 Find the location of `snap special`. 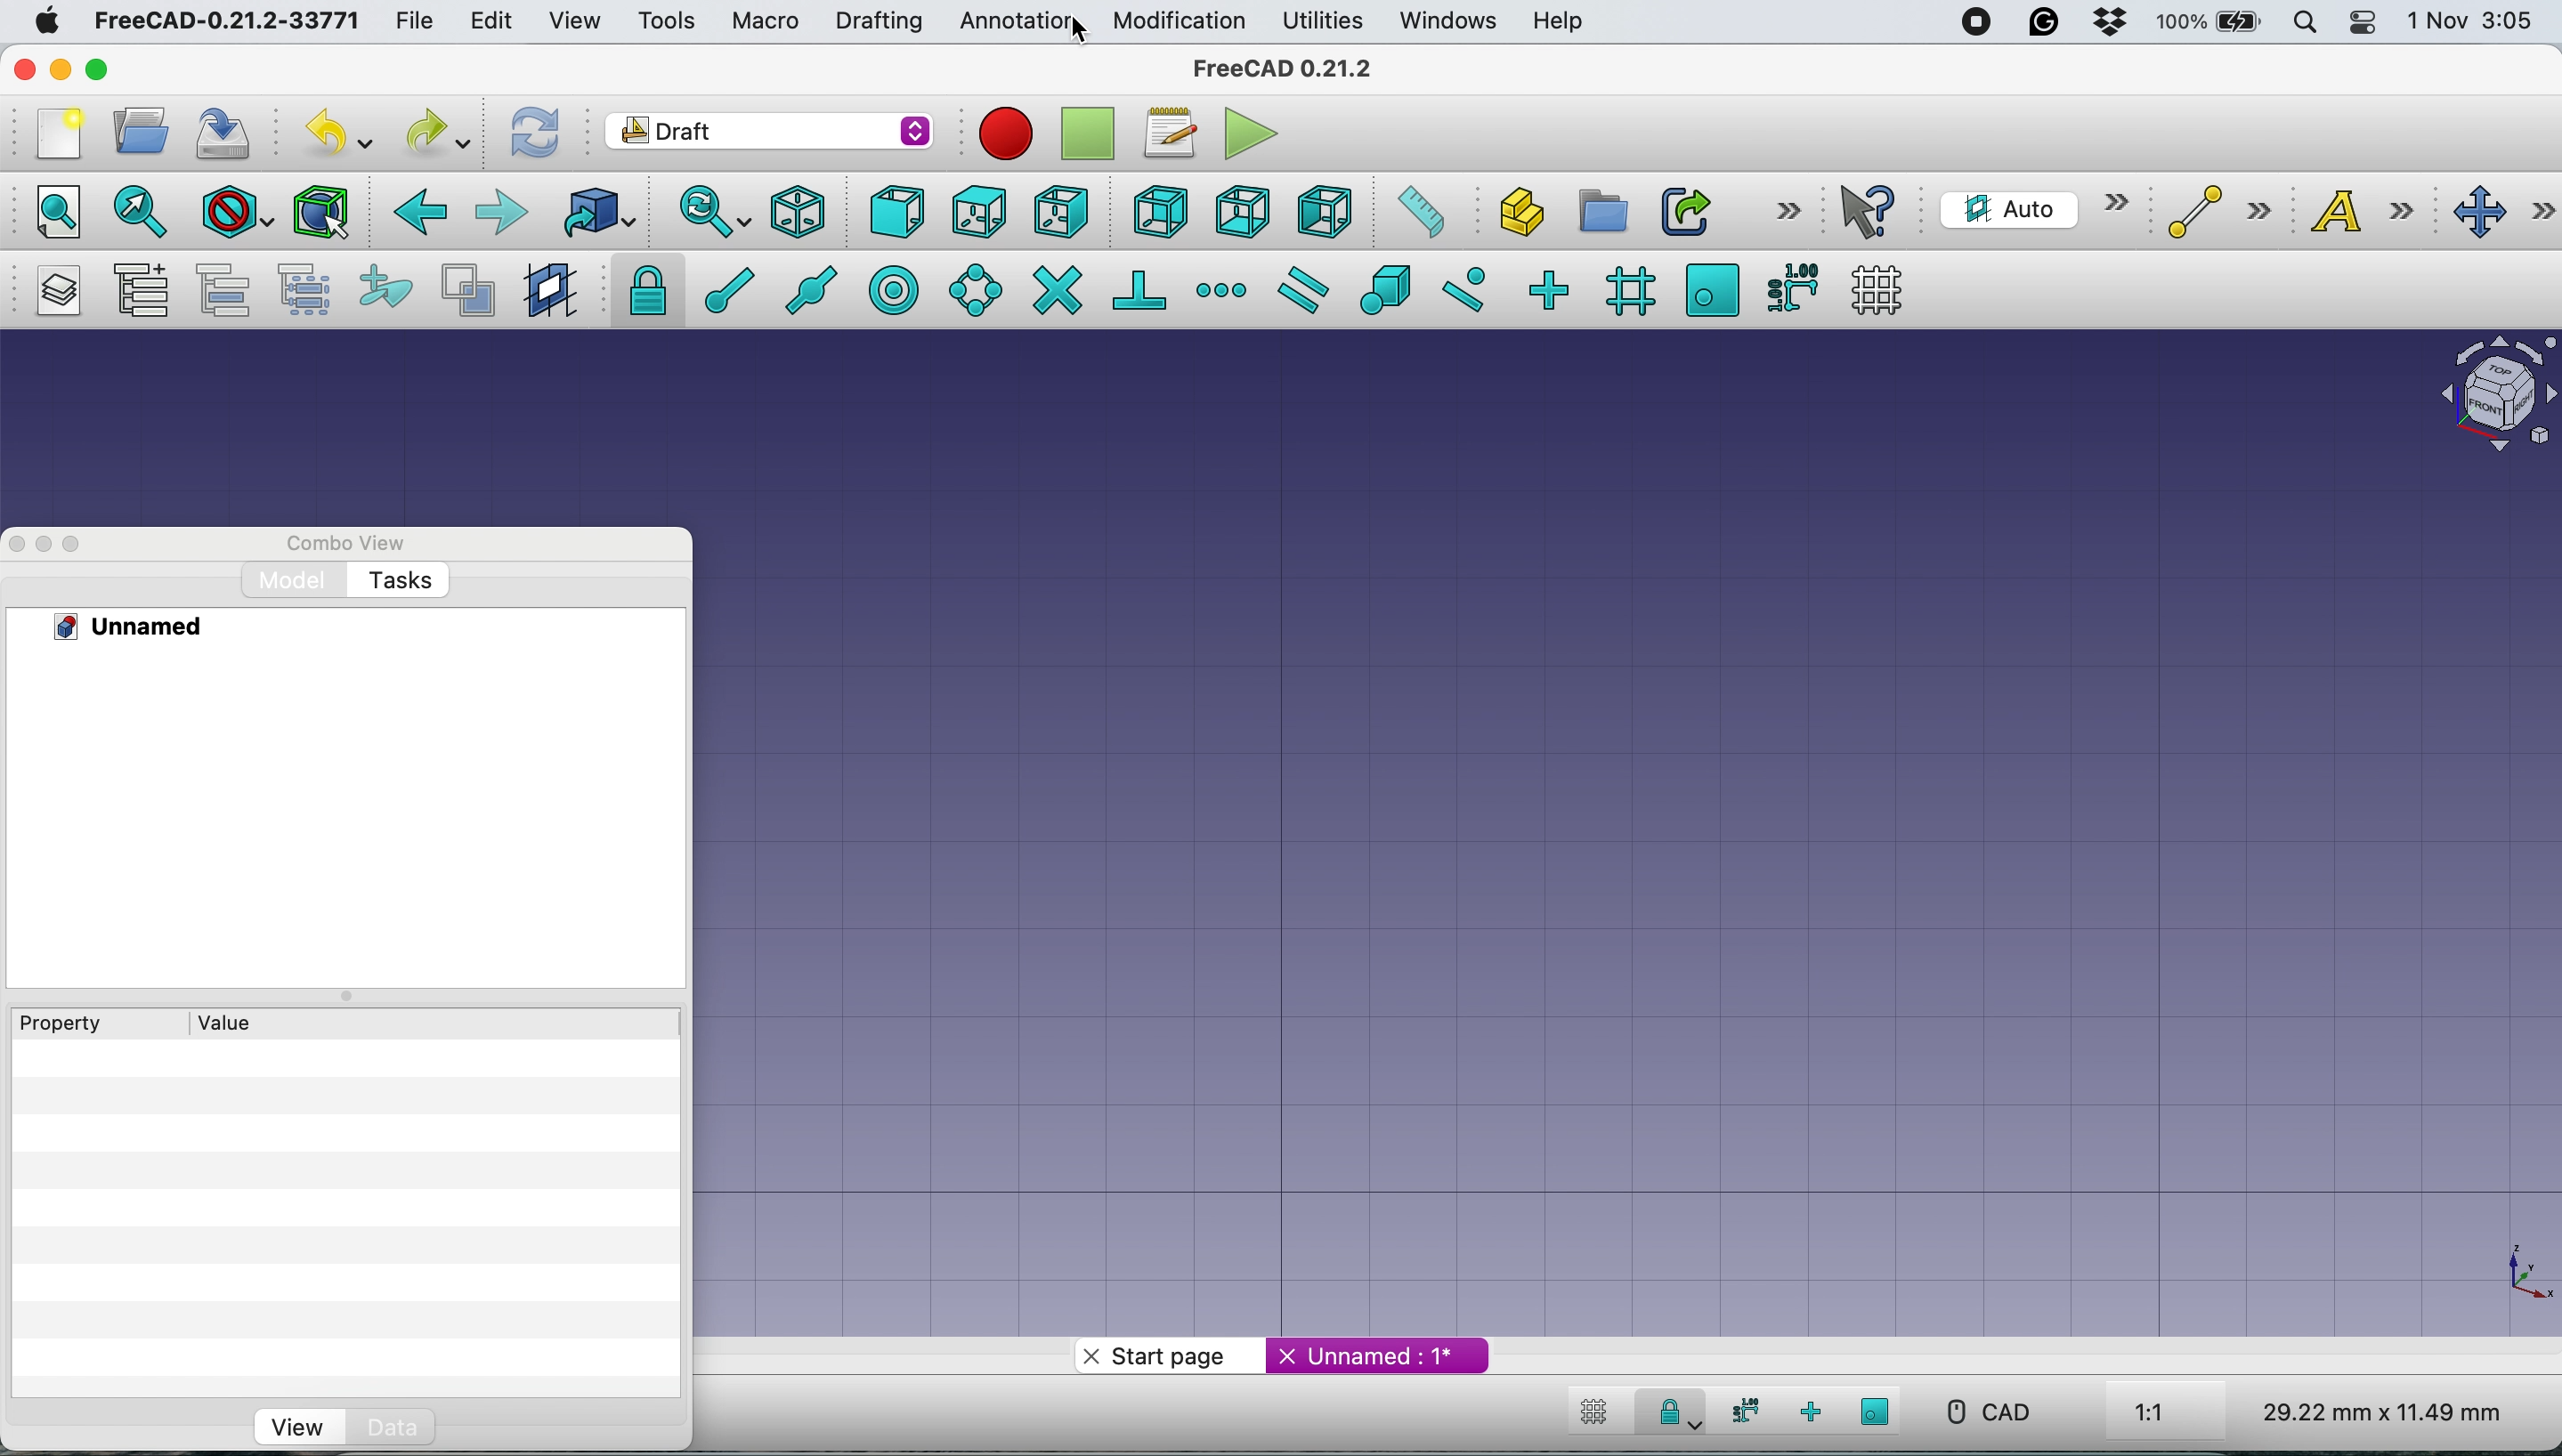

snap special is located at coordinates (1387, 290).